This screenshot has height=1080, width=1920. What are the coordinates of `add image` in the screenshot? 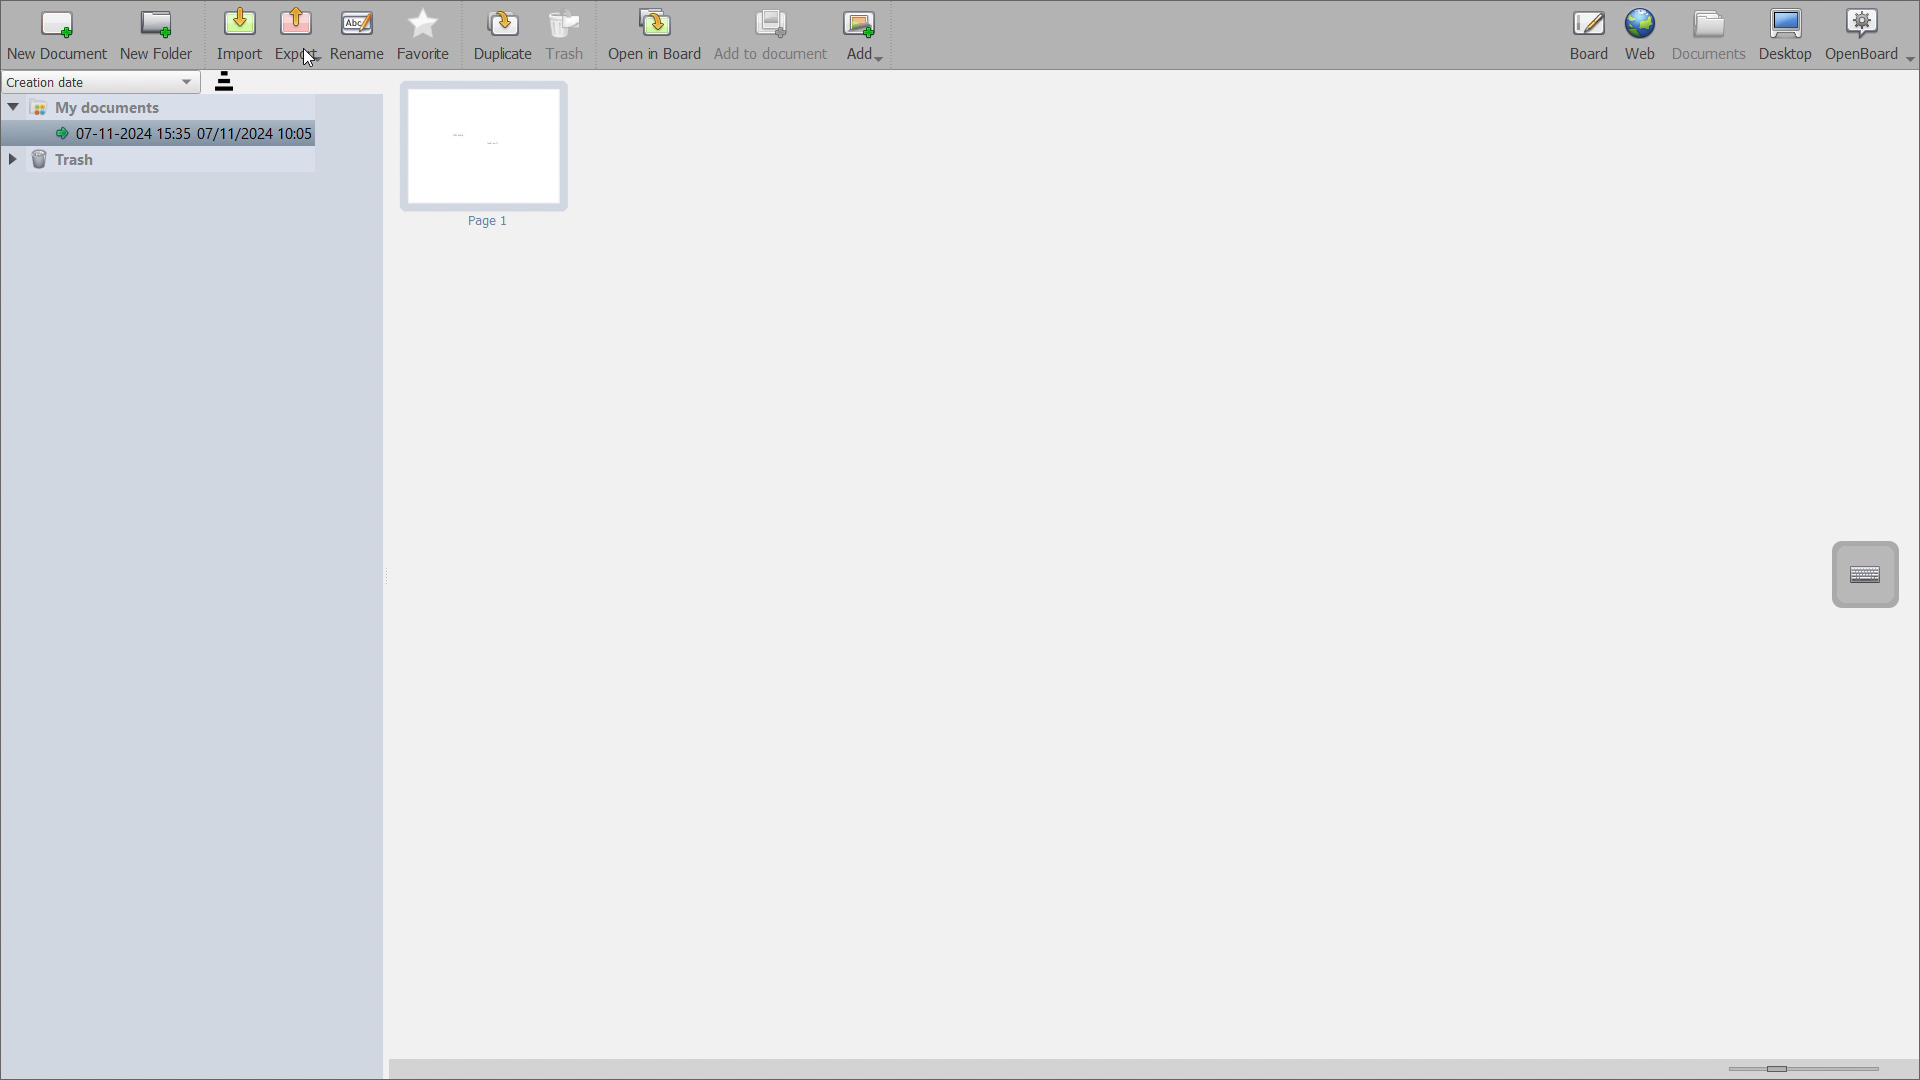 It's located at (862, 35).